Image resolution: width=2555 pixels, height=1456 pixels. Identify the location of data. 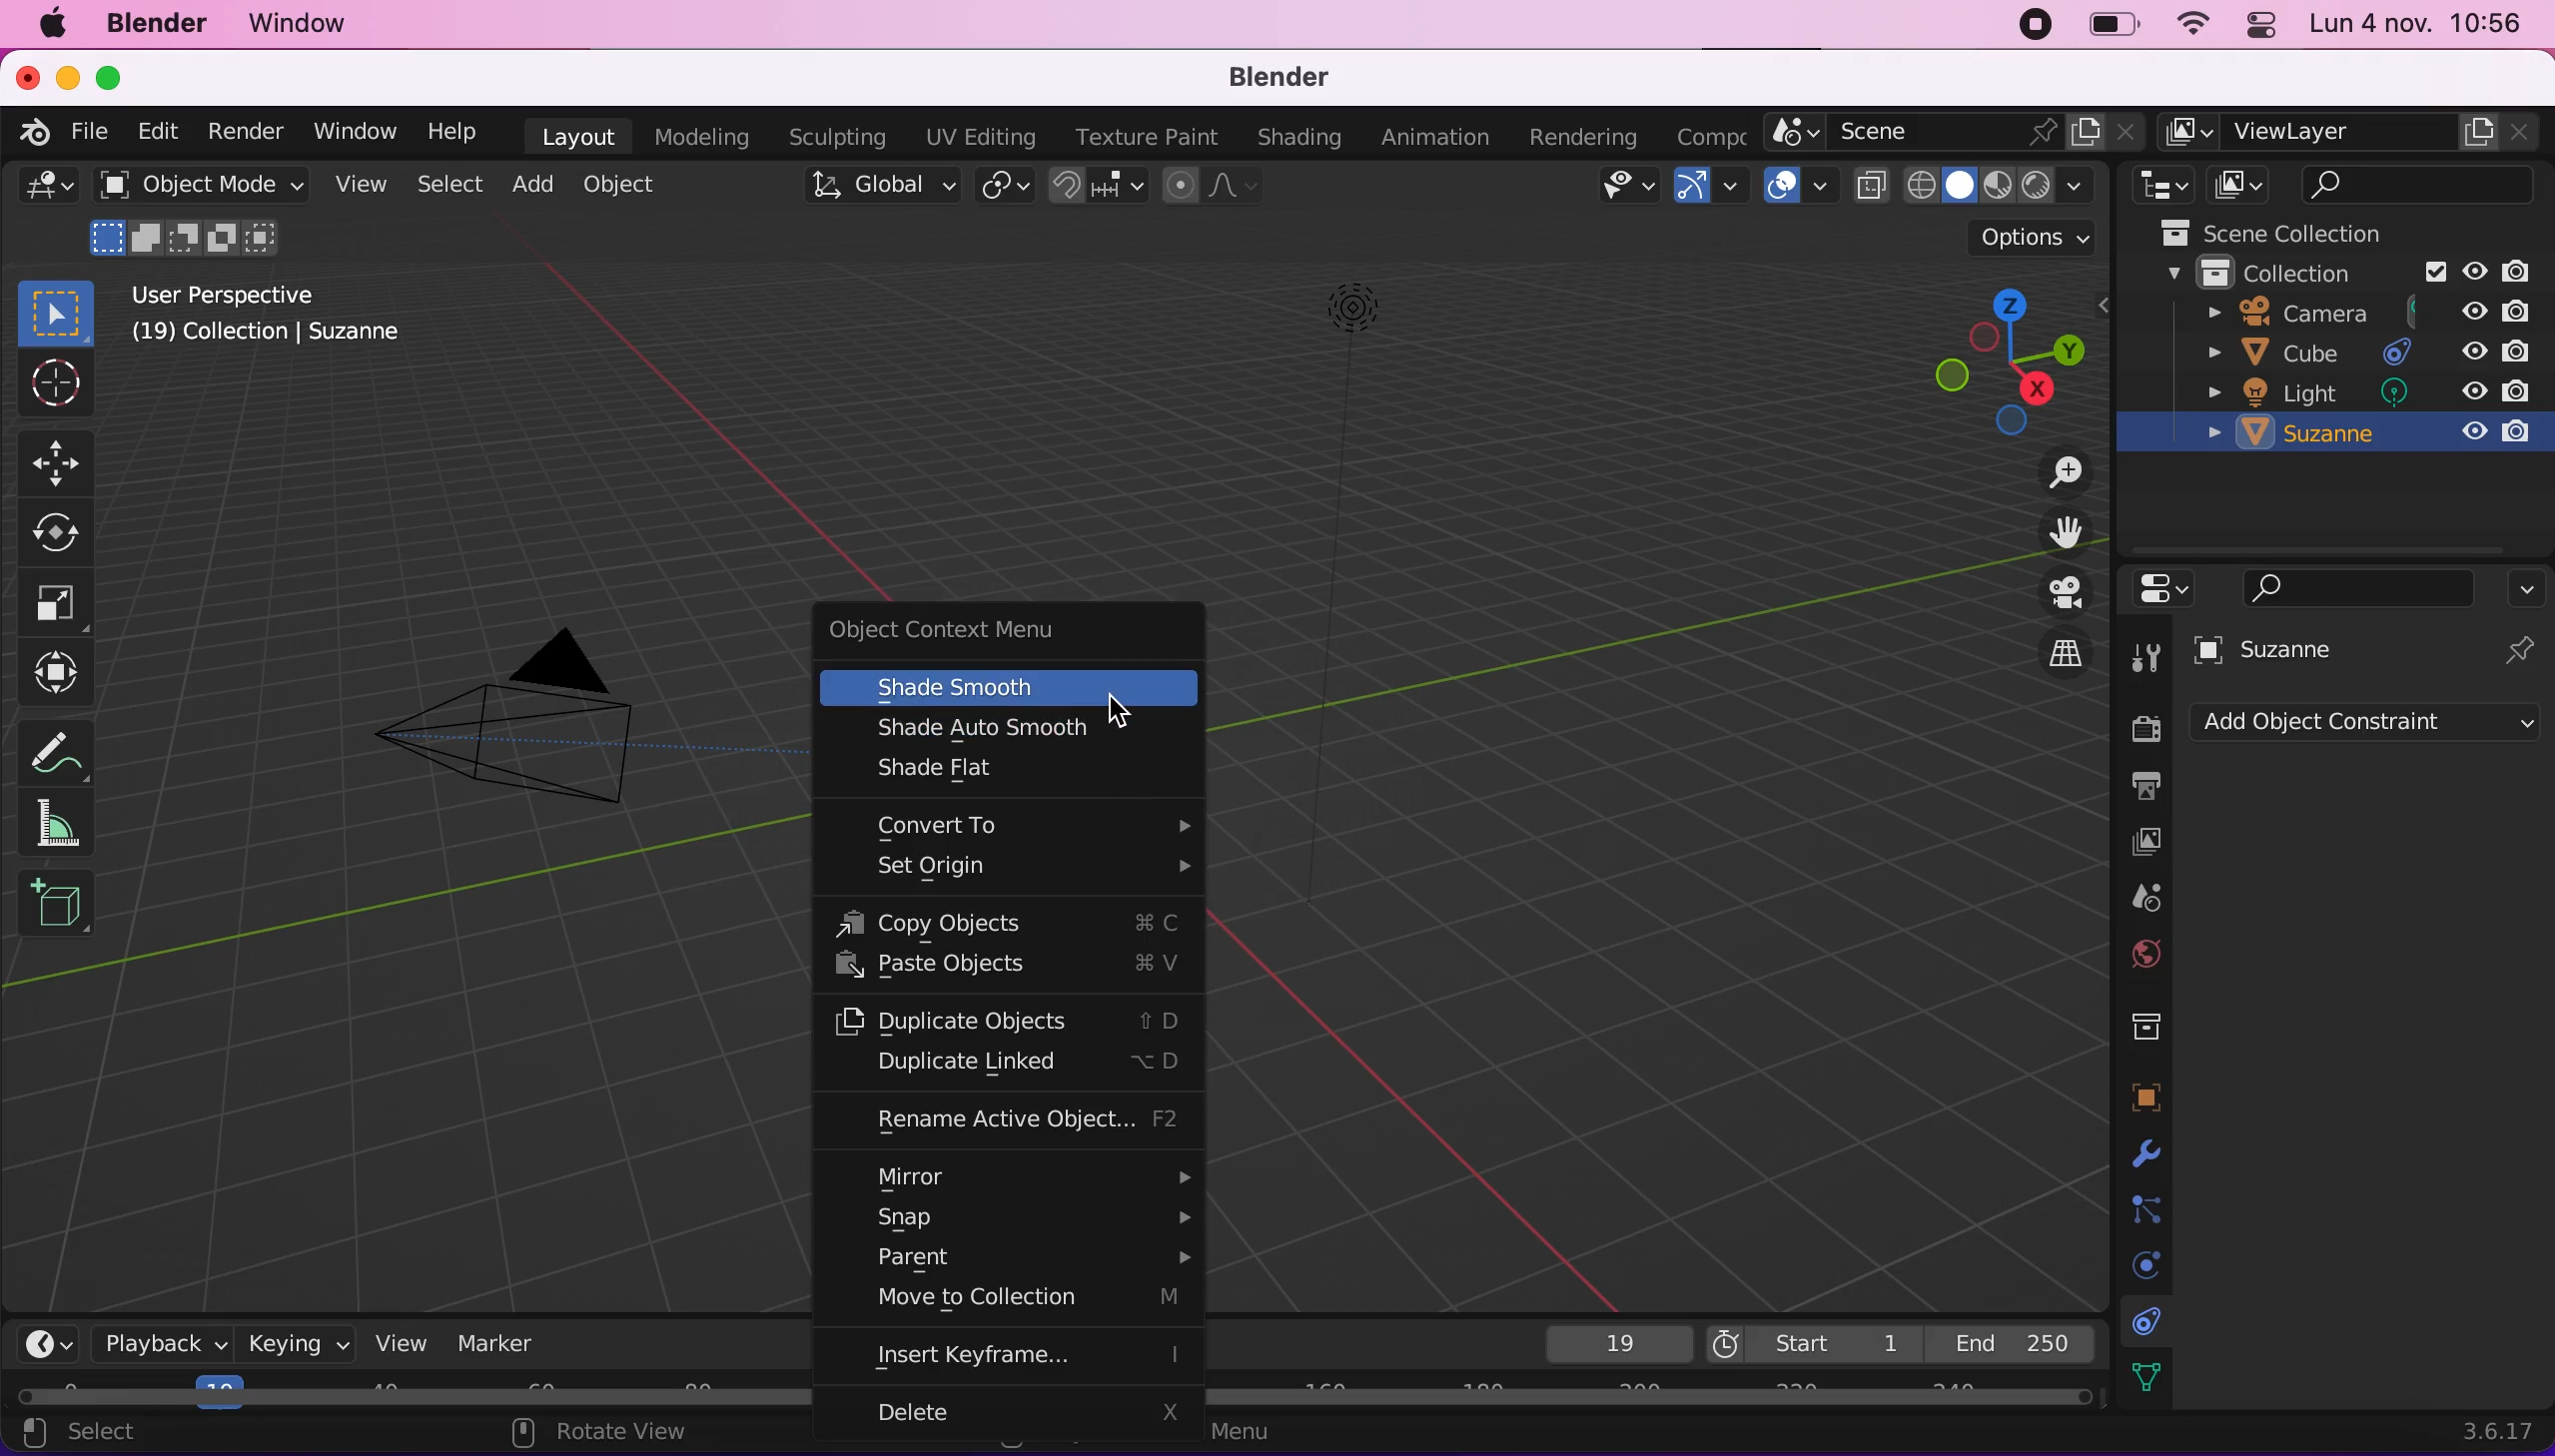
(2146, 1374).